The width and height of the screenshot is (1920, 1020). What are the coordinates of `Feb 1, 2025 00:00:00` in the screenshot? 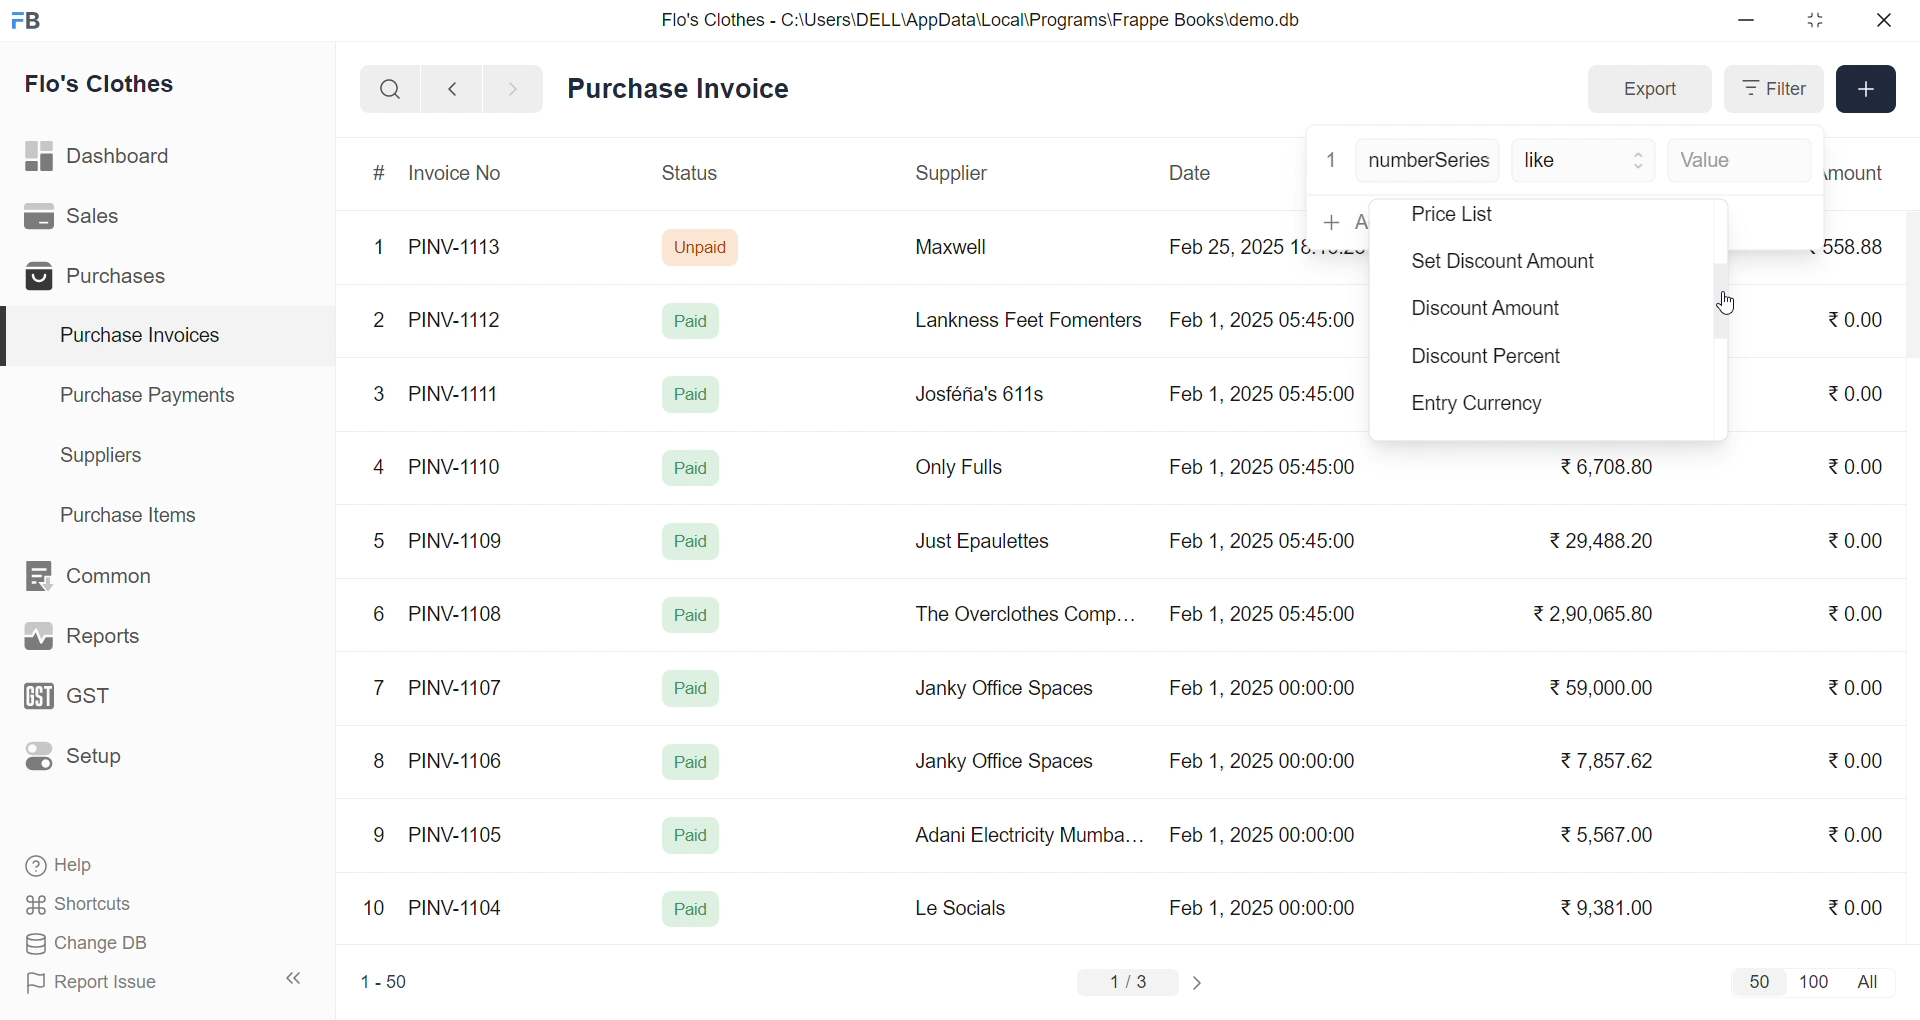 It's located at (1259, 758).